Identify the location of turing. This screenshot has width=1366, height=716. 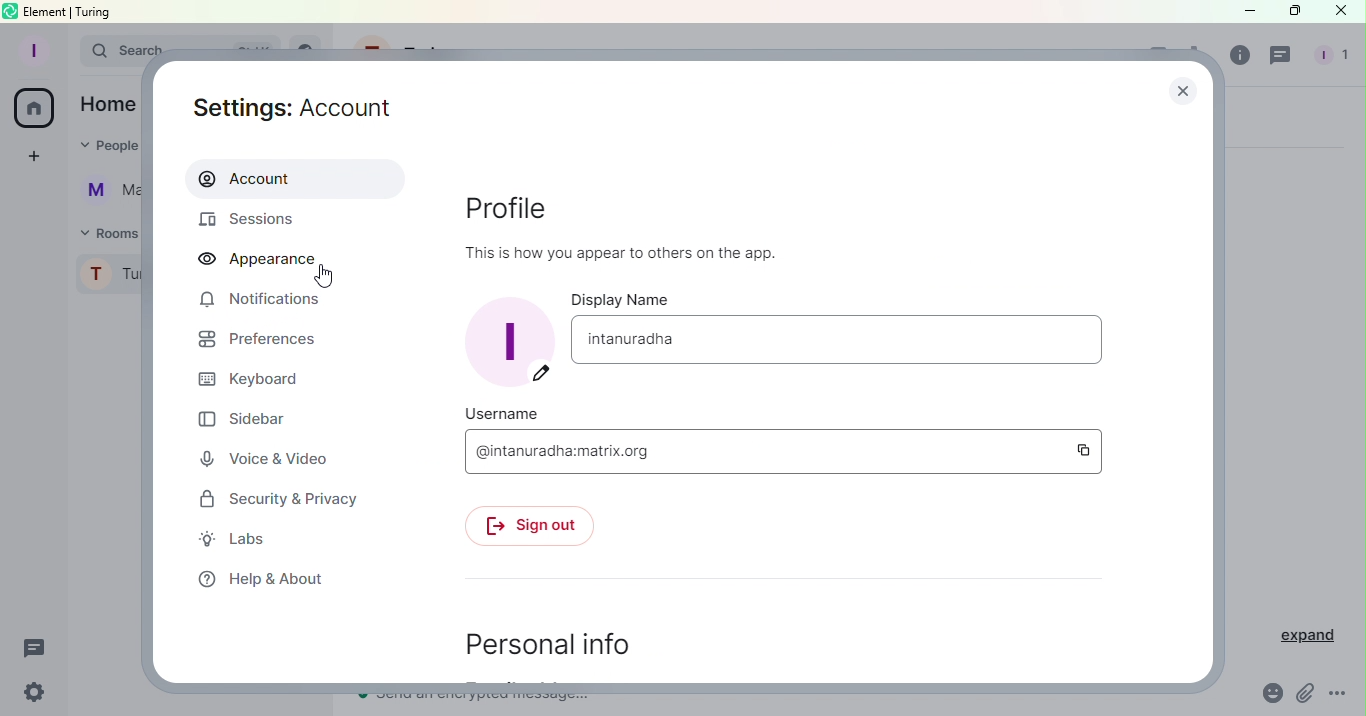
(97, 12).